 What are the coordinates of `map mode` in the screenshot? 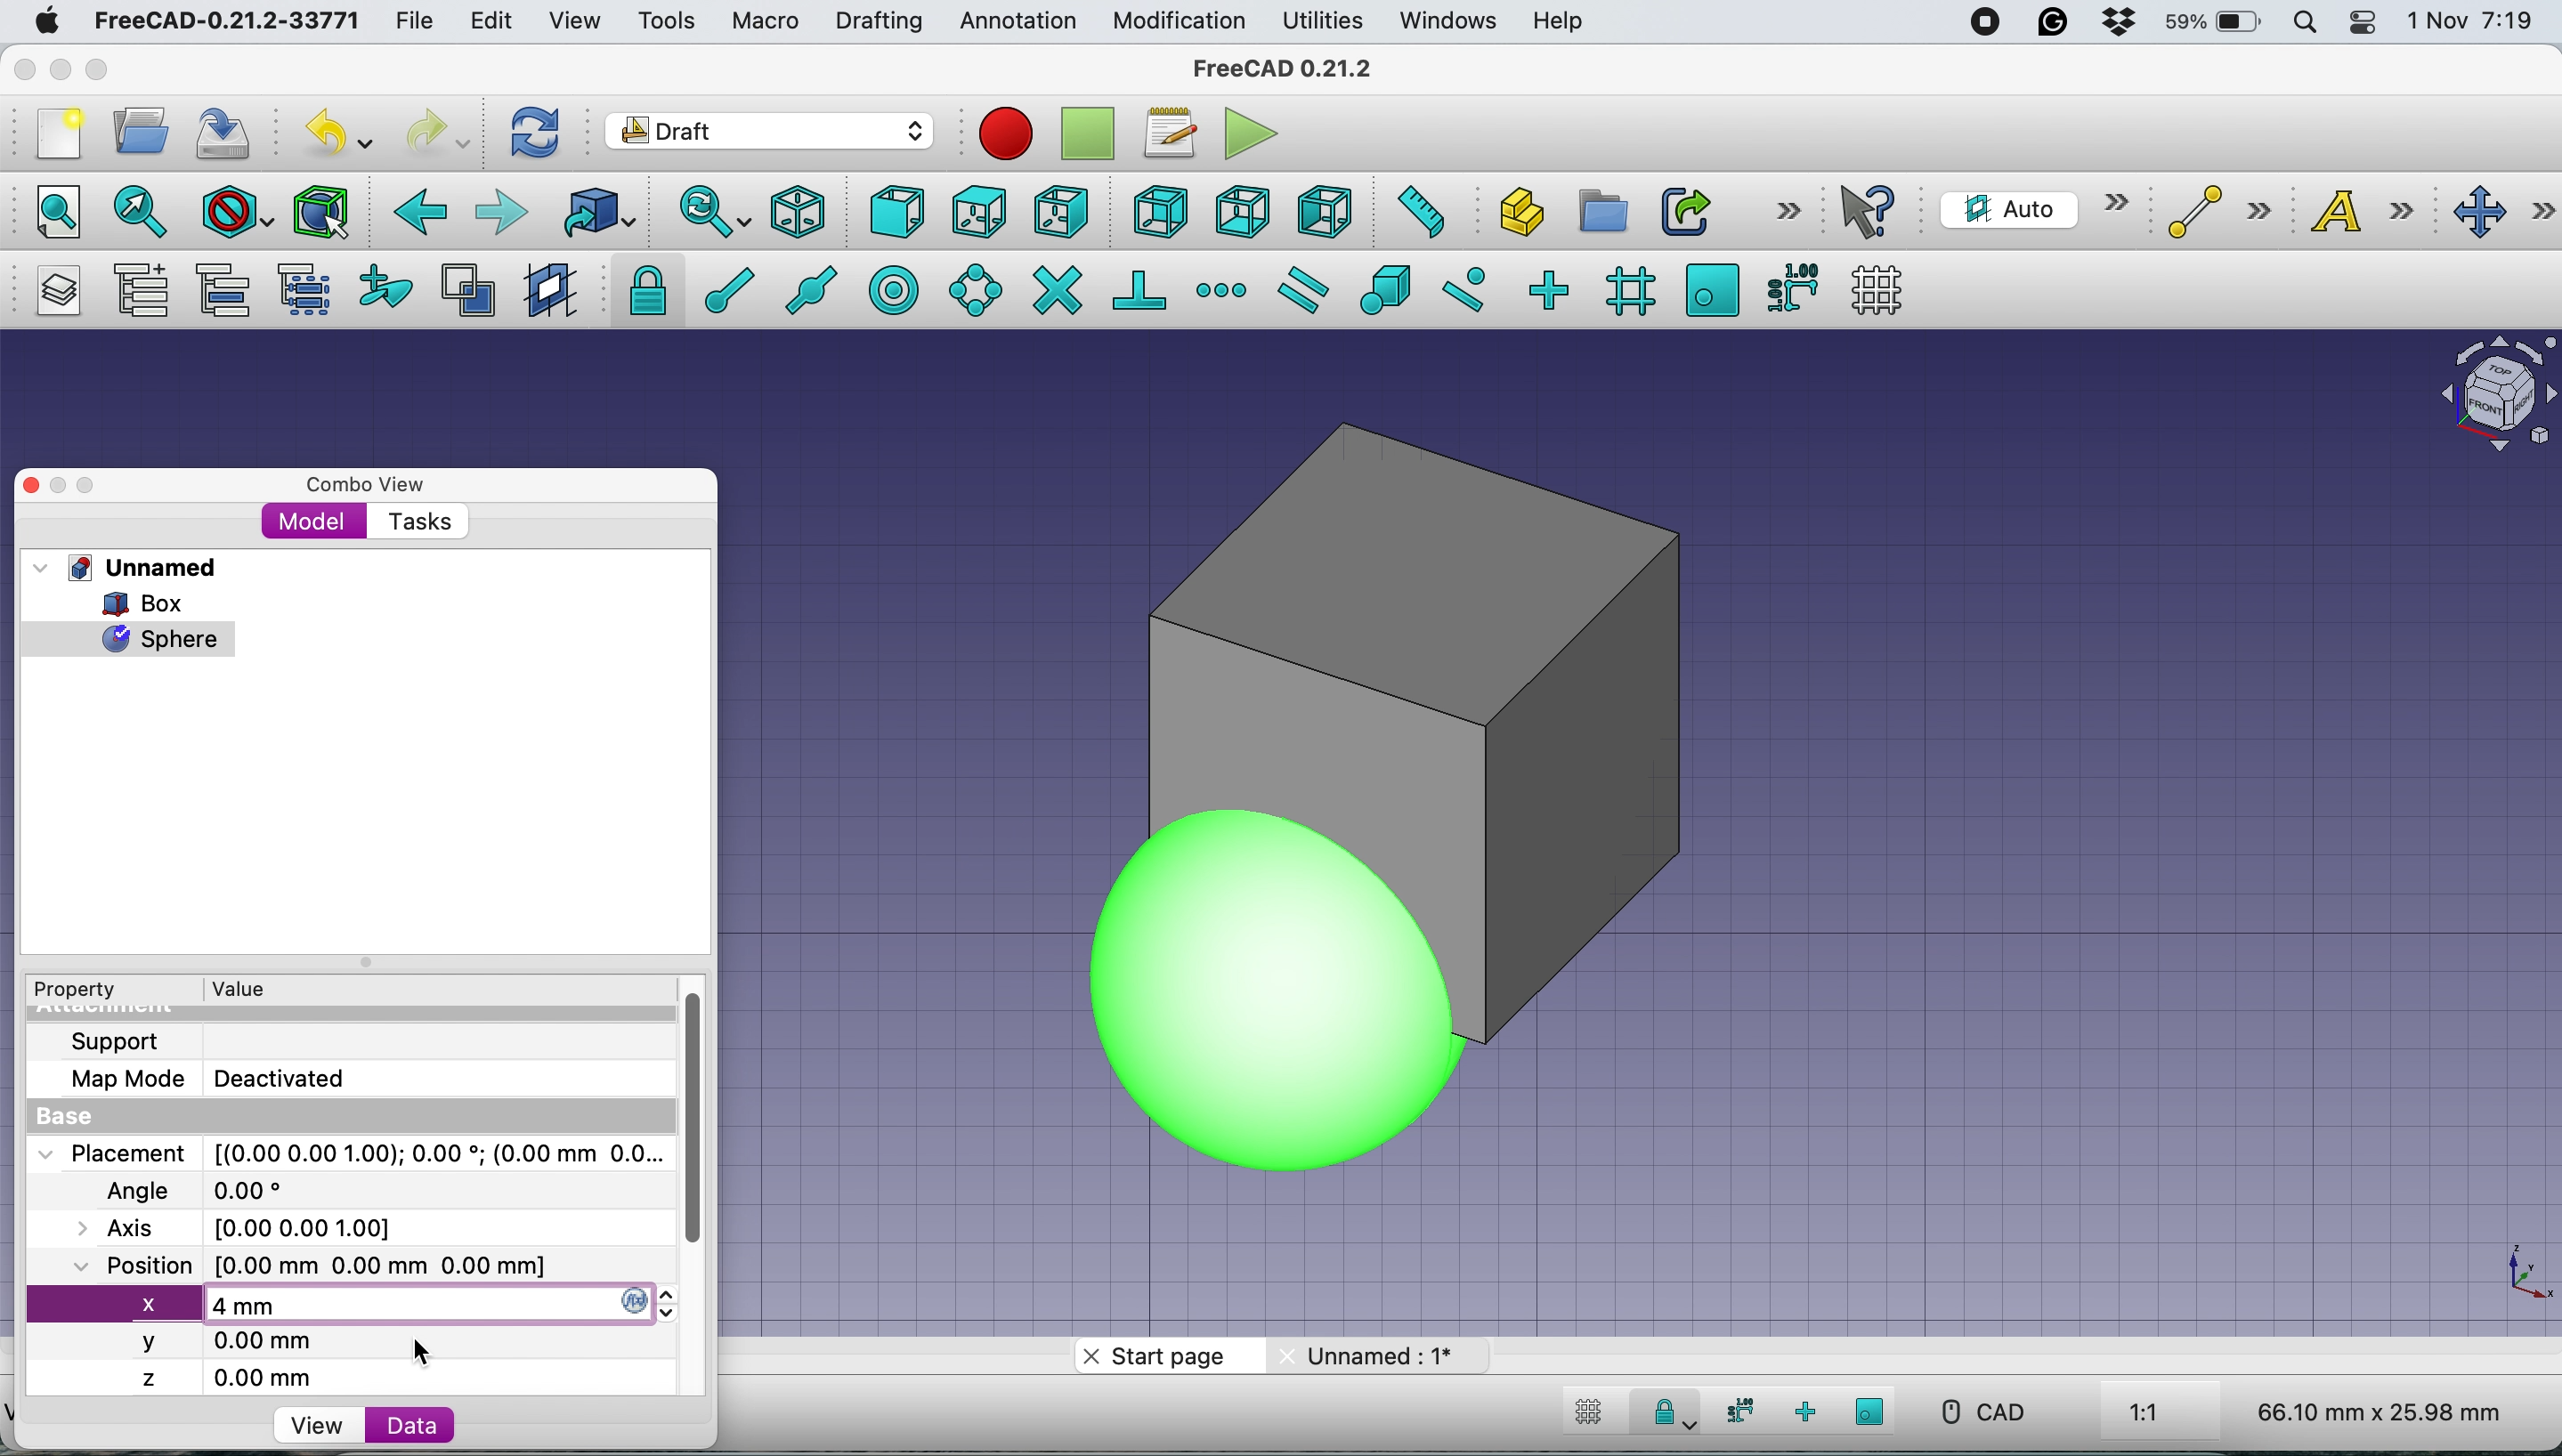 It's located at (220, 1077).